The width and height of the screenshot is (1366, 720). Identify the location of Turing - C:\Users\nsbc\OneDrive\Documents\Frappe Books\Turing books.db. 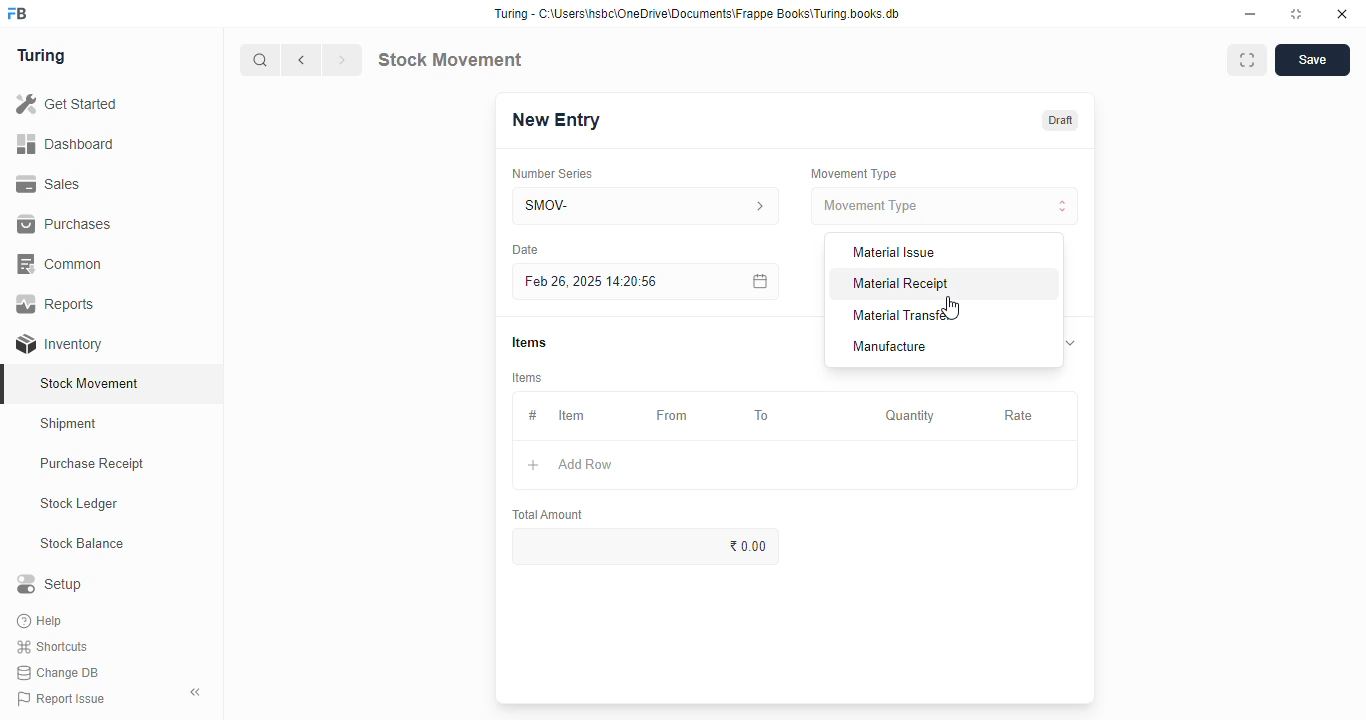
(698, 14).